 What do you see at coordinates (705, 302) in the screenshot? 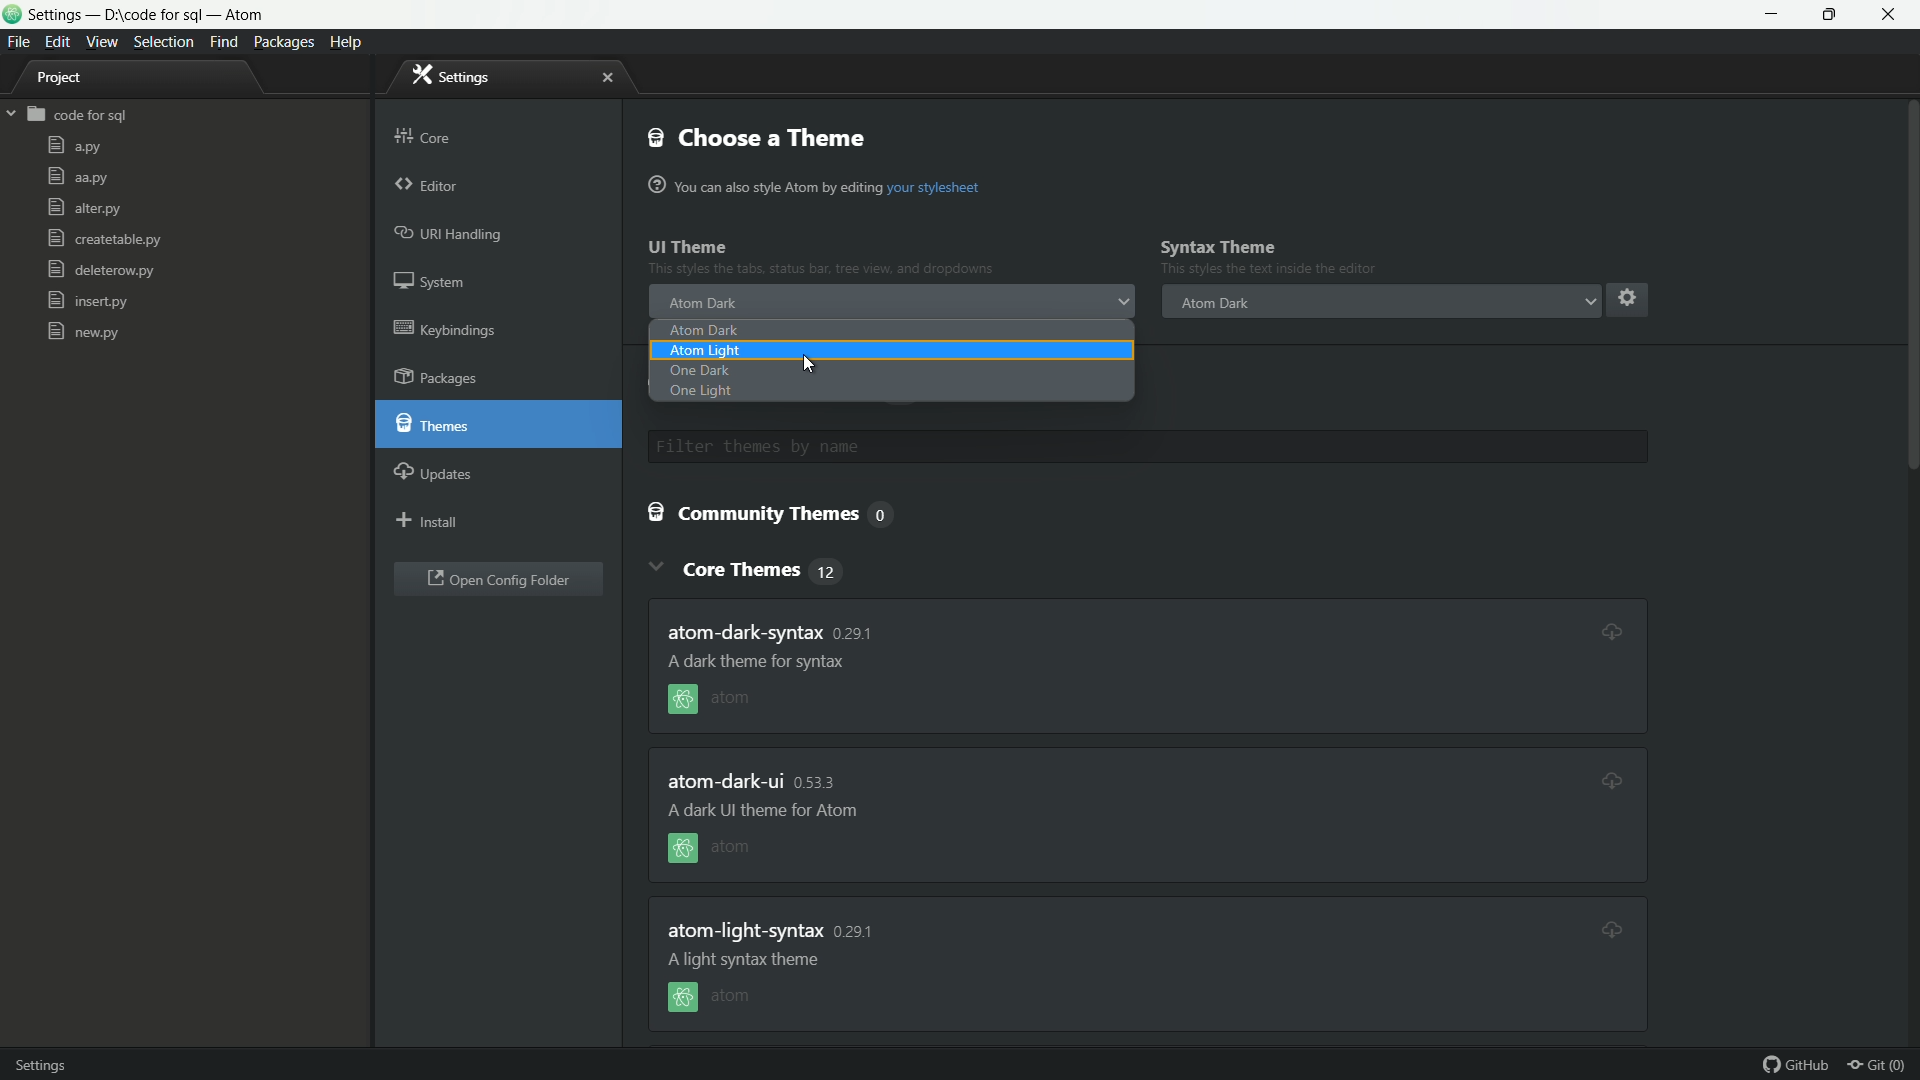
I see `atom dark` at bounding box center [705, 302].